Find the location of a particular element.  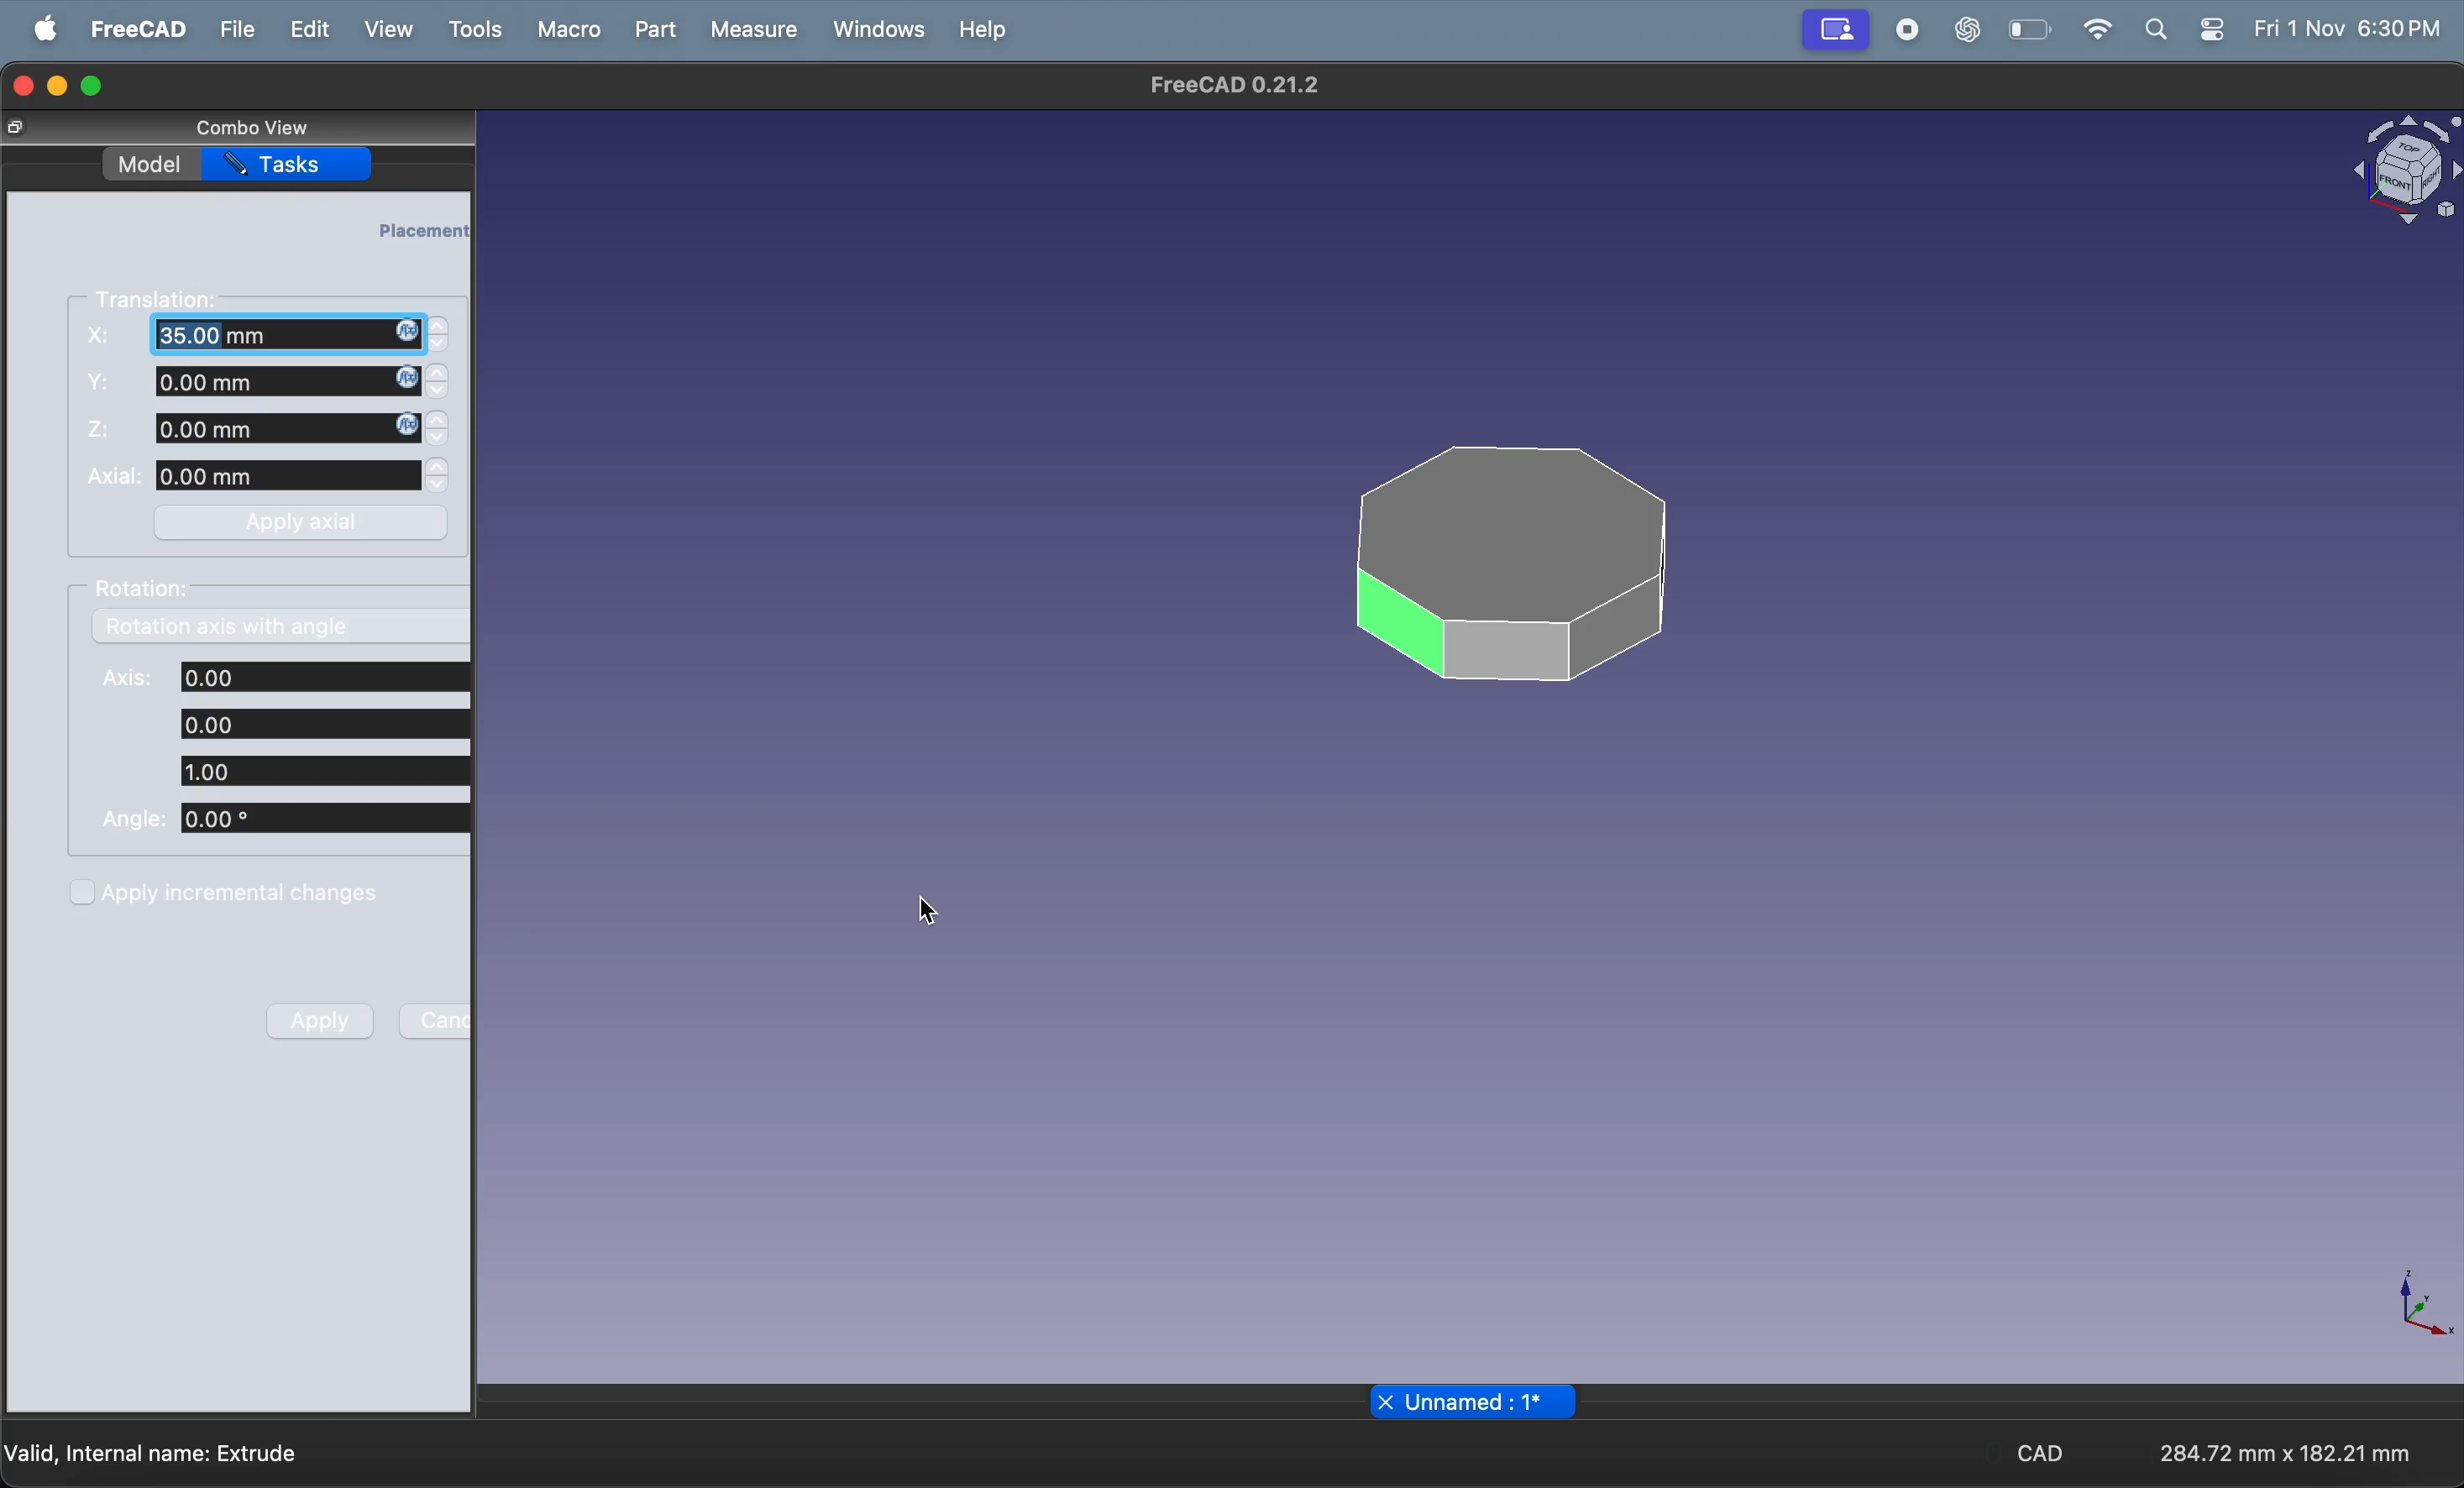

battery is located at coordinates (2026, 30).